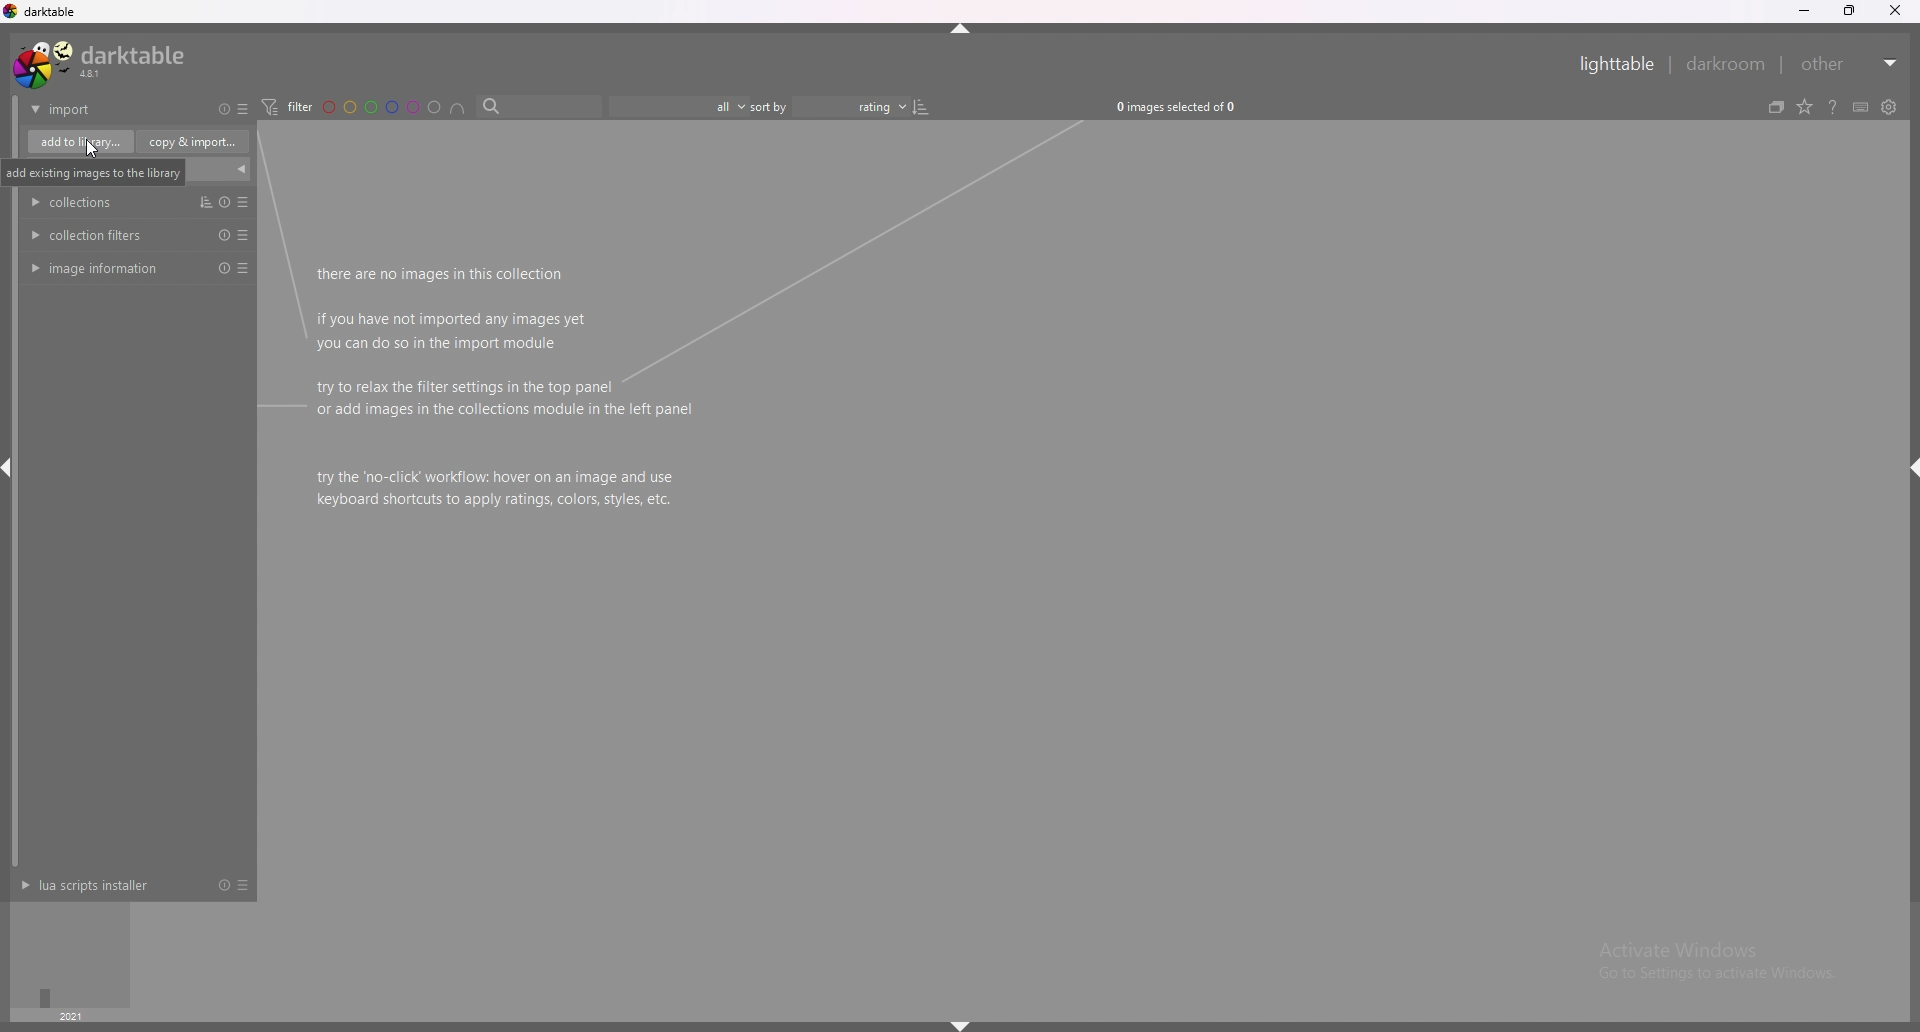 The height and width of the screenshot is (1032, 1920). Describe the element at coordinates (829, 106) in the screenshot. I see `sort by` at that location.